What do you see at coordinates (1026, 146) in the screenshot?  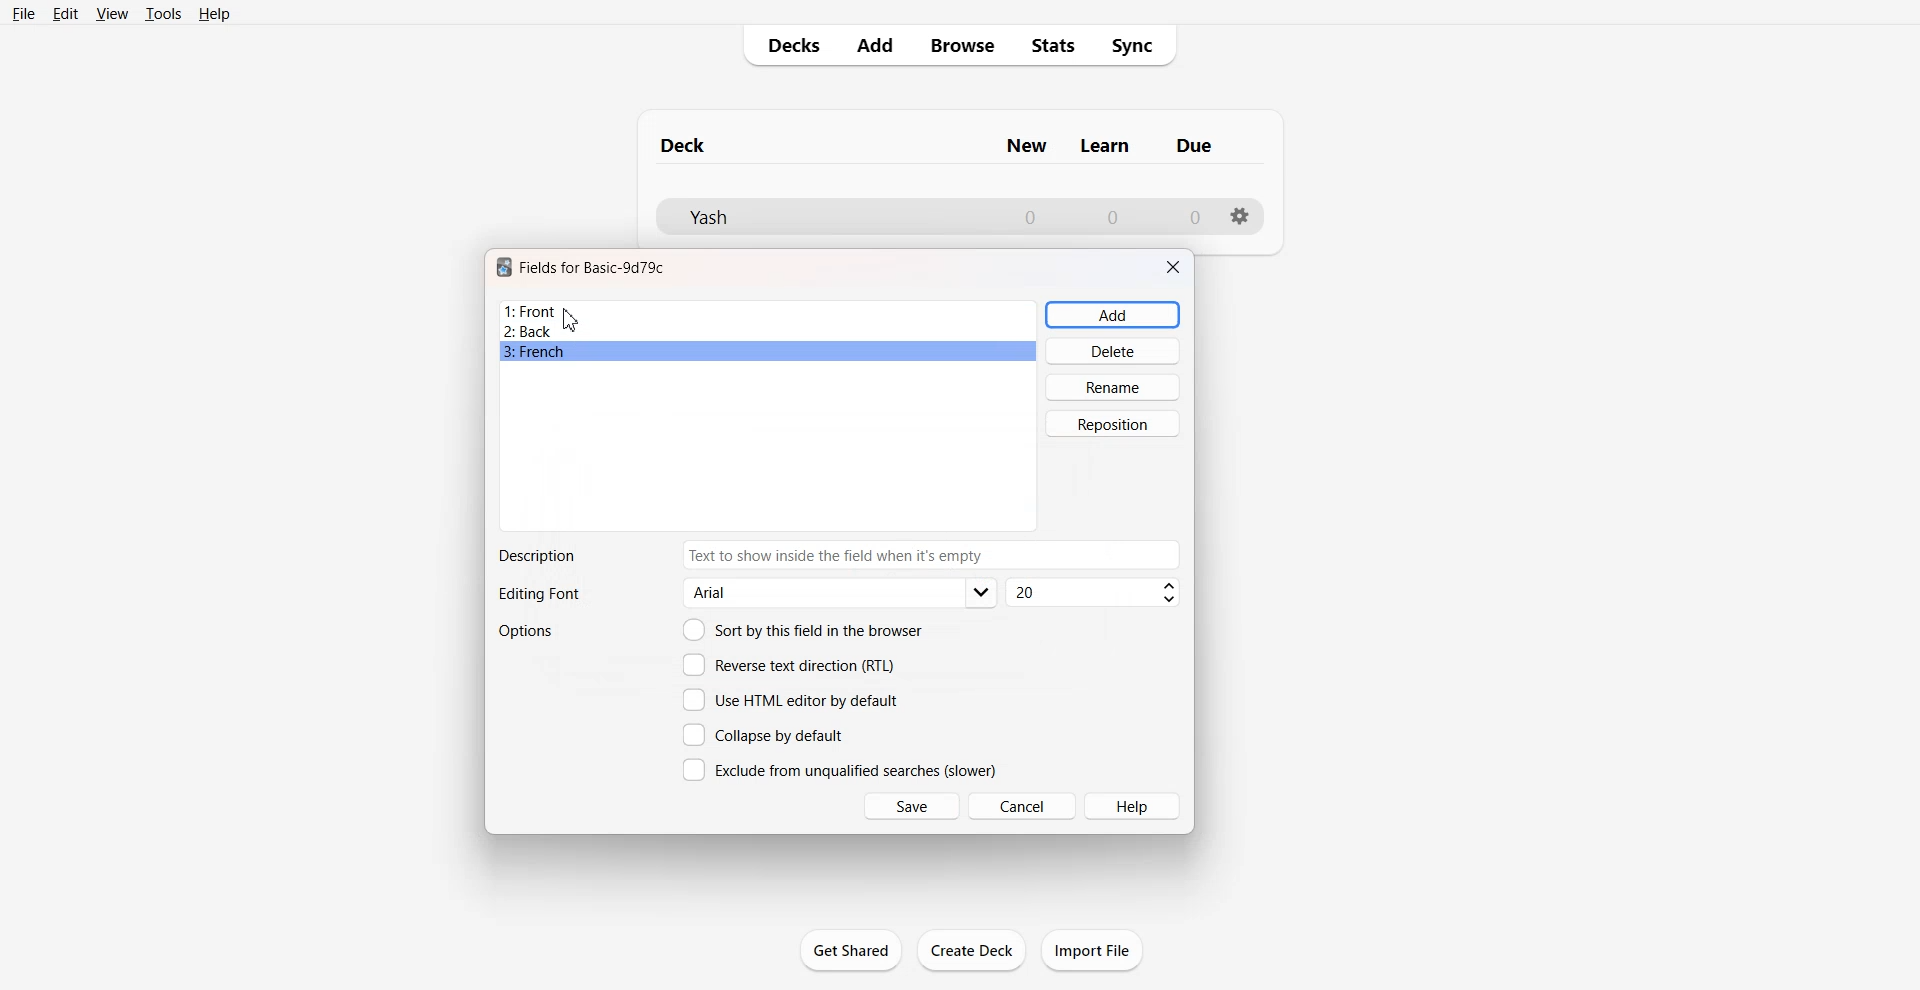 I see `Column name` at bounding box center [1026, 146].